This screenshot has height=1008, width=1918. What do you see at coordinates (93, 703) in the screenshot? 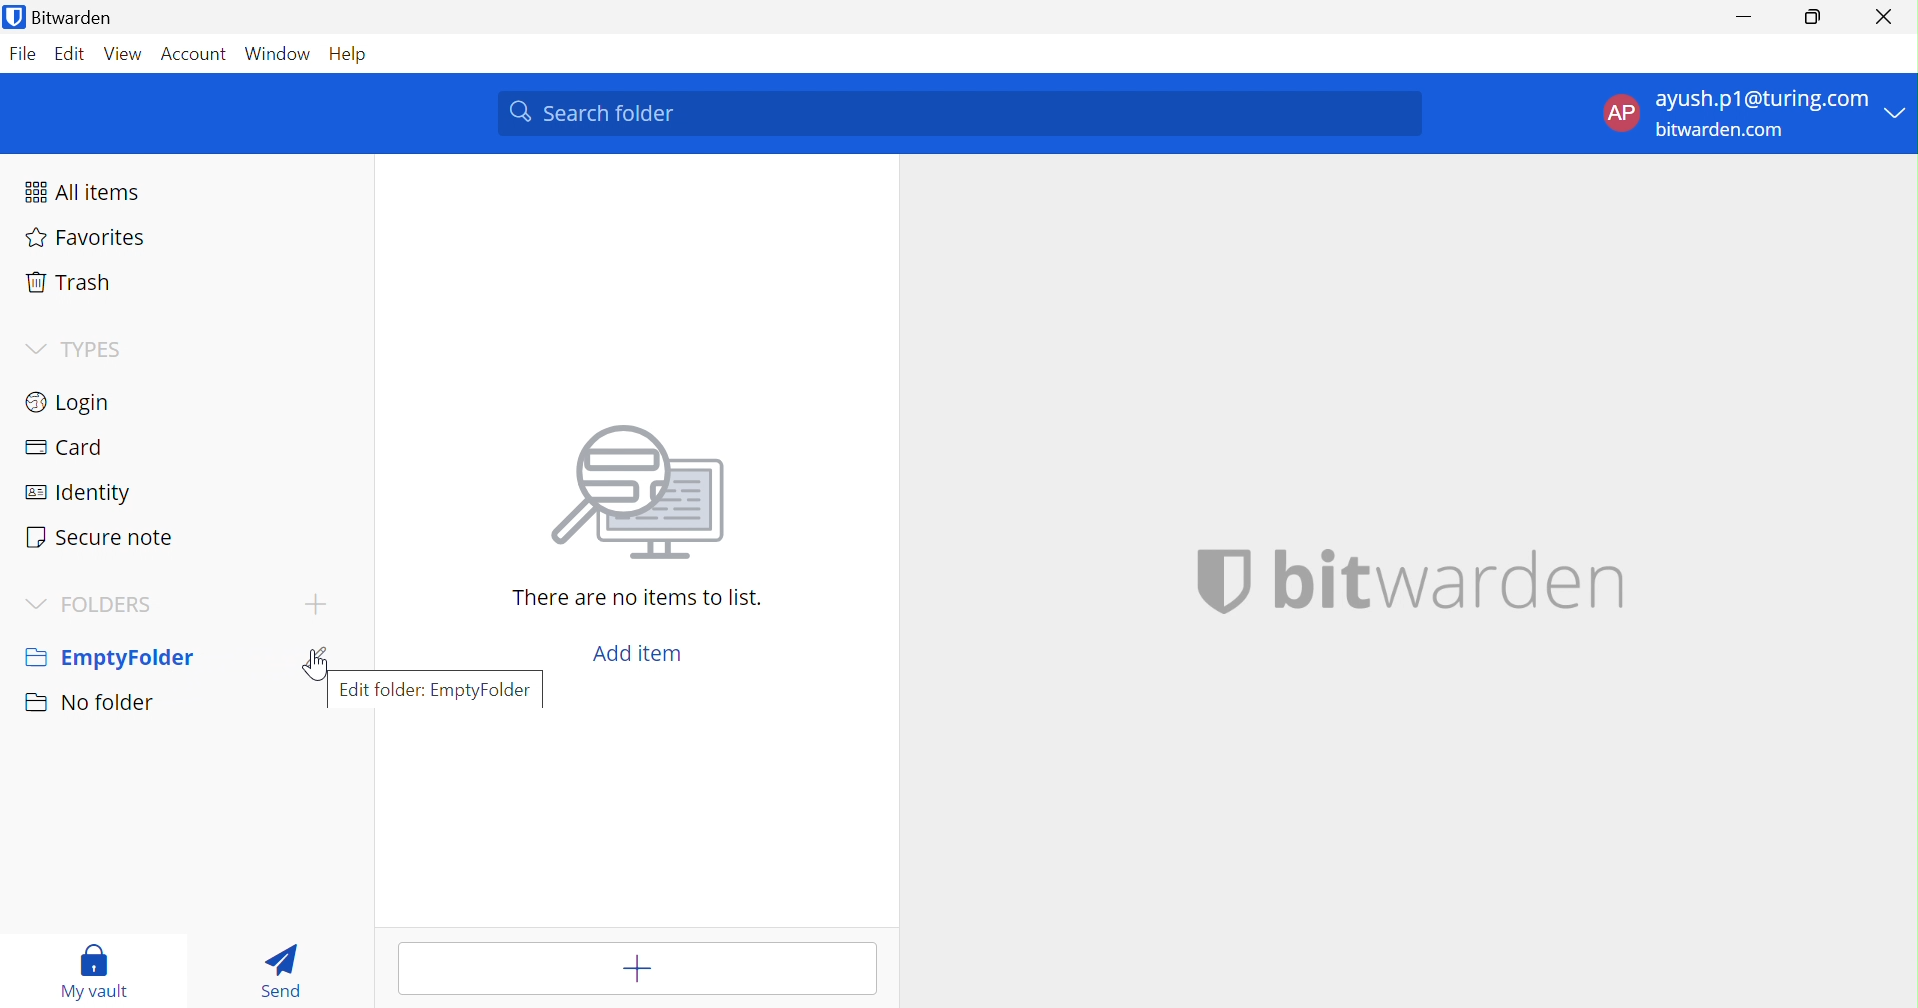
I see `No folder` at bounding box center [93, 703].